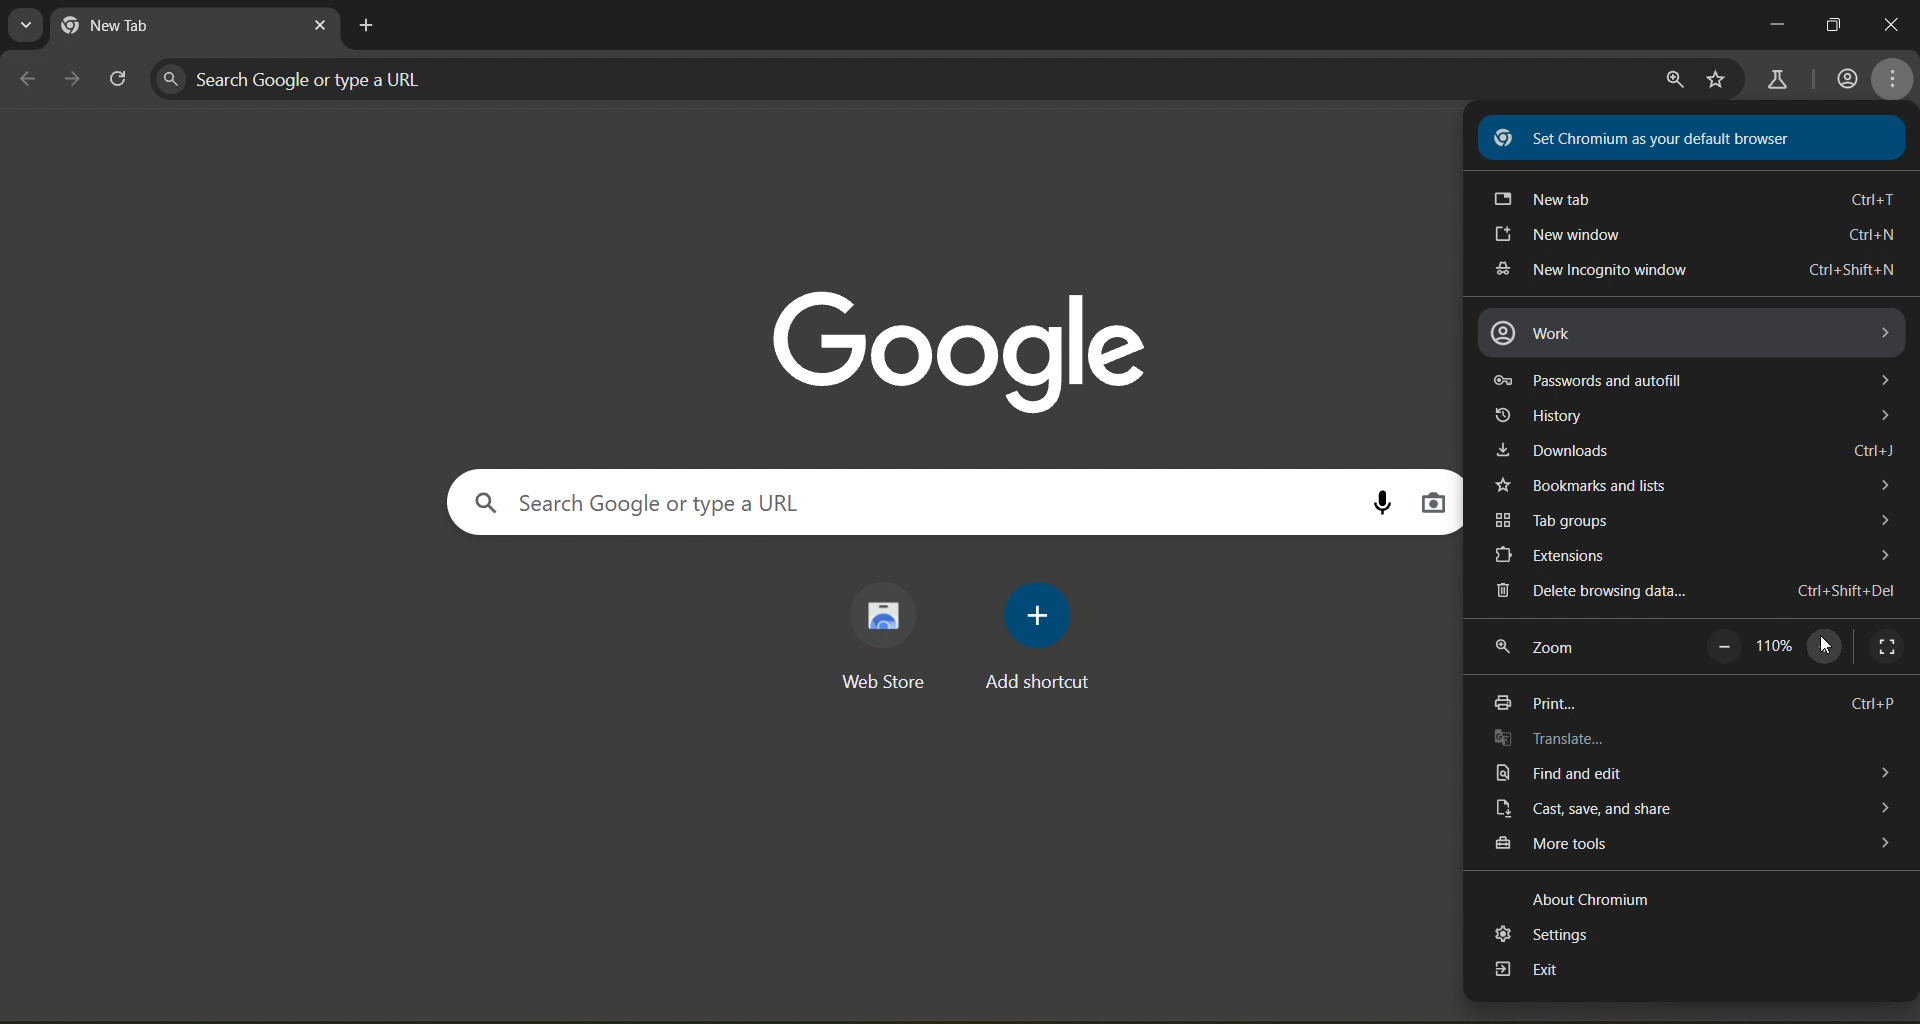 The height and width of the screenshot is (1024, 1920). What do you see at coordinates (1676, 135) in the screenshot?
I see `Set Chromium as your default browser` at bounding box center [1676, 135].